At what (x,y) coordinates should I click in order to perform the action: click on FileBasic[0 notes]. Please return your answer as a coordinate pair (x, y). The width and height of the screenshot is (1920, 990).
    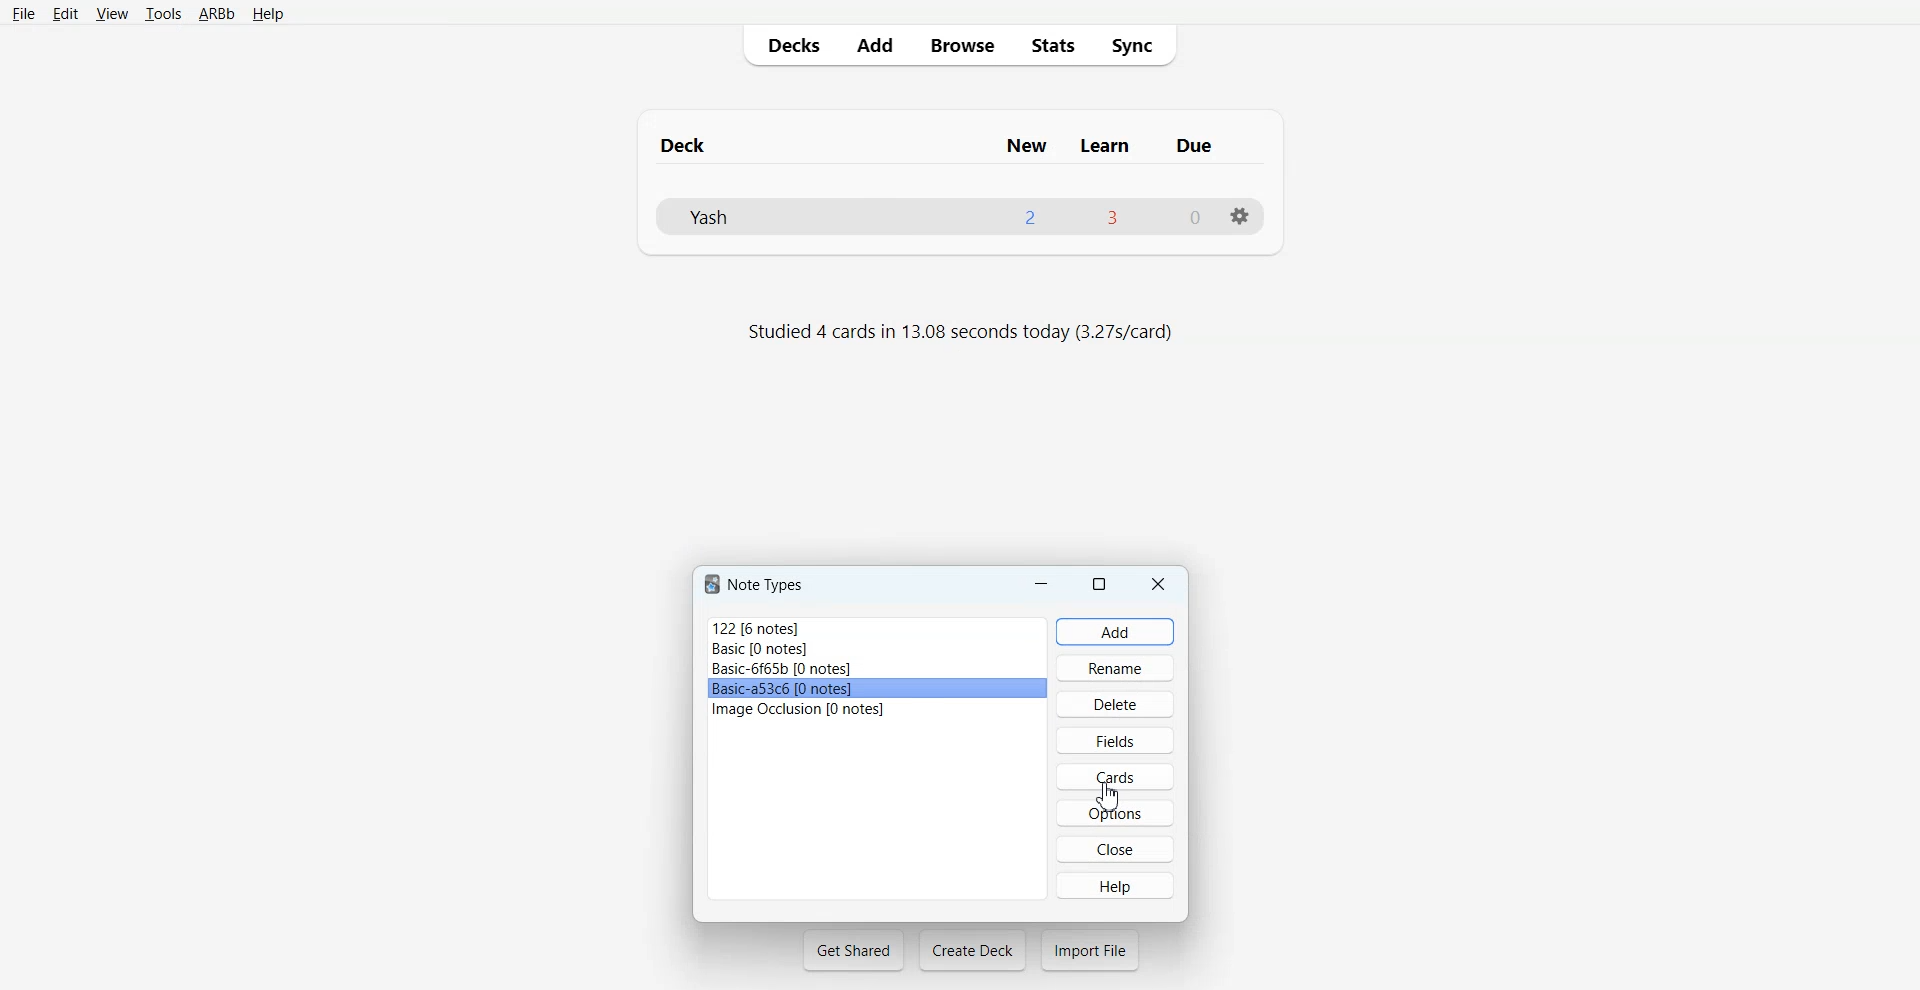
    Looking at the image, I should click on (877, 649).